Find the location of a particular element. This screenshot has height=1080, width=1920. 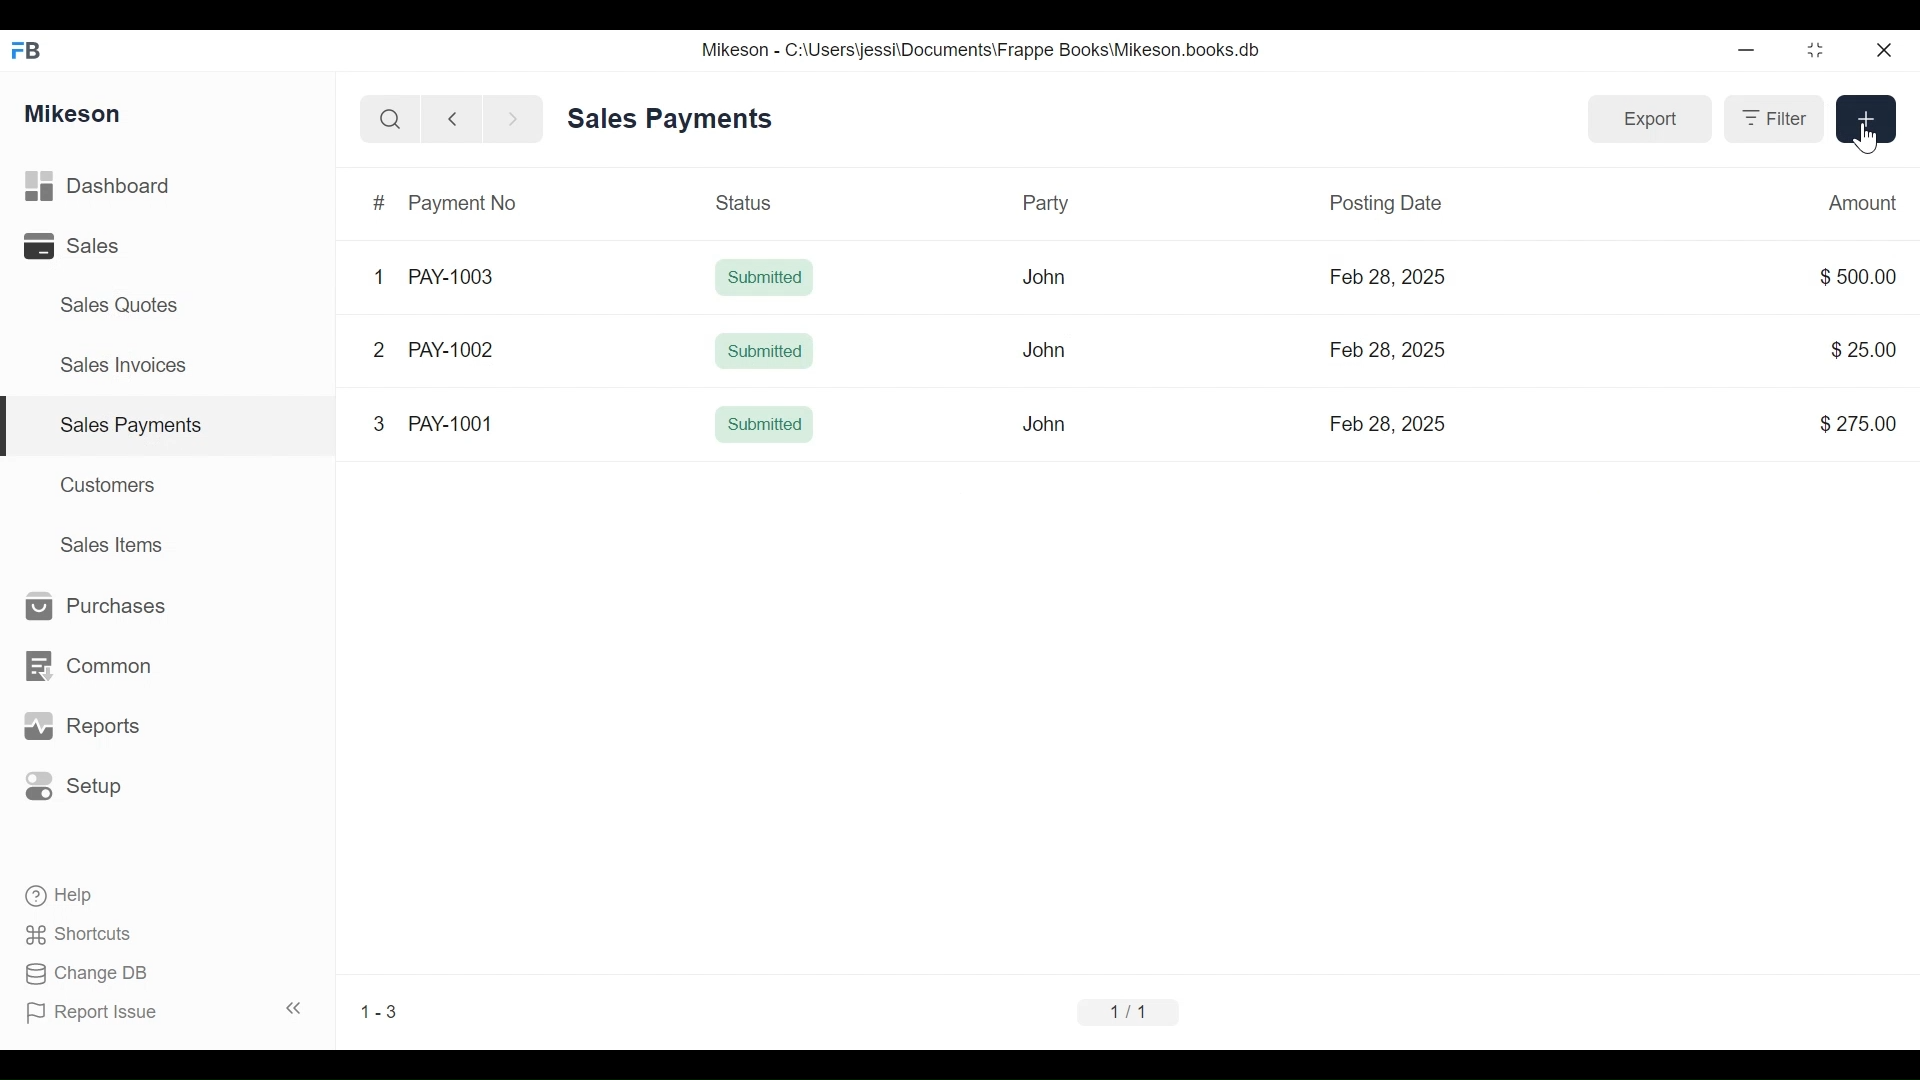

John is located at coordinates (1042, 276).